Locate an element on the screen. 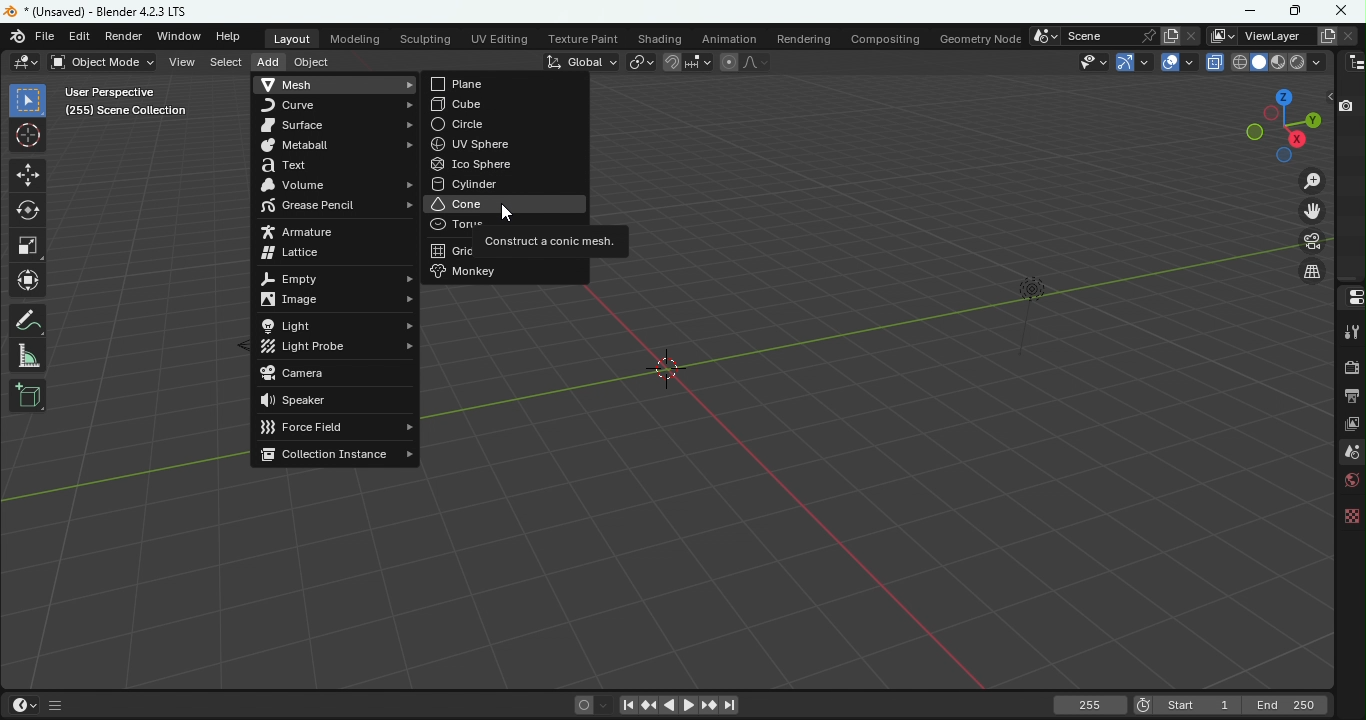 The height and width of the screenshot is (720, 1366). Speaker is located at coordinates (334, 401).